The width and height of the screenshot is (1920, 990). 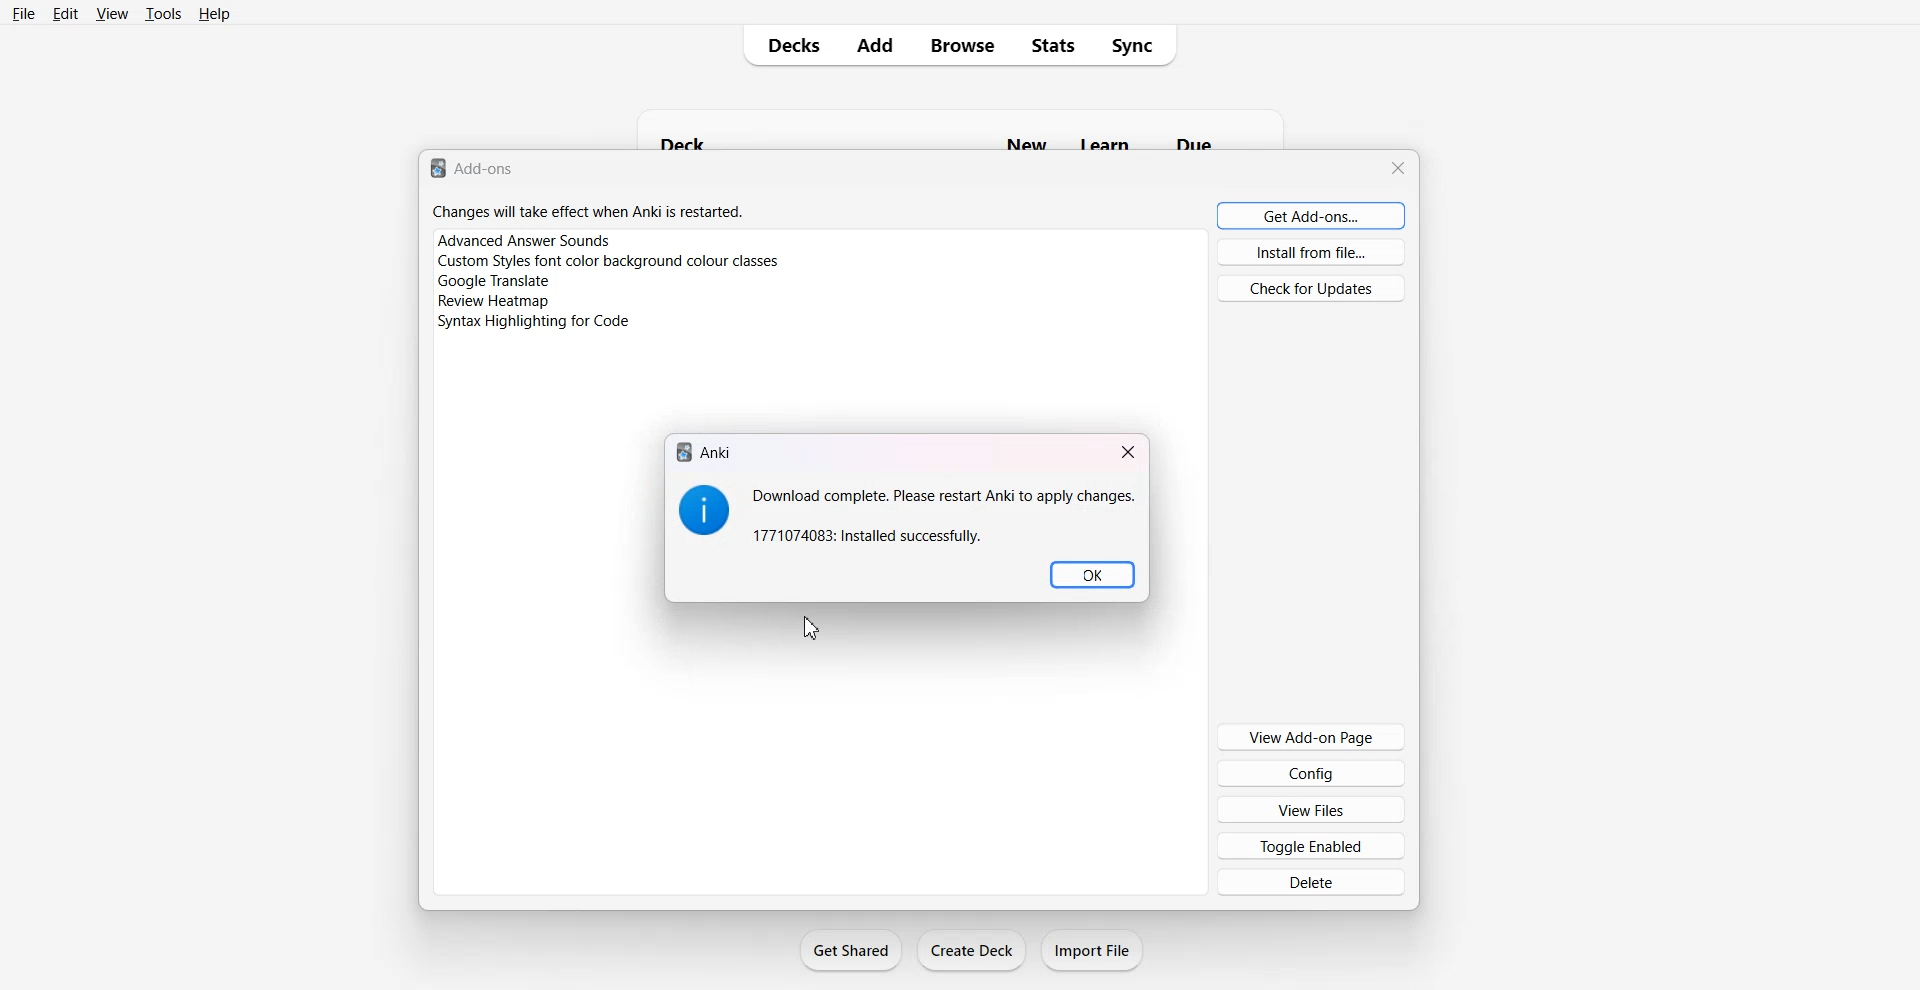 I want to click on anki, so click(x=704, y=452).